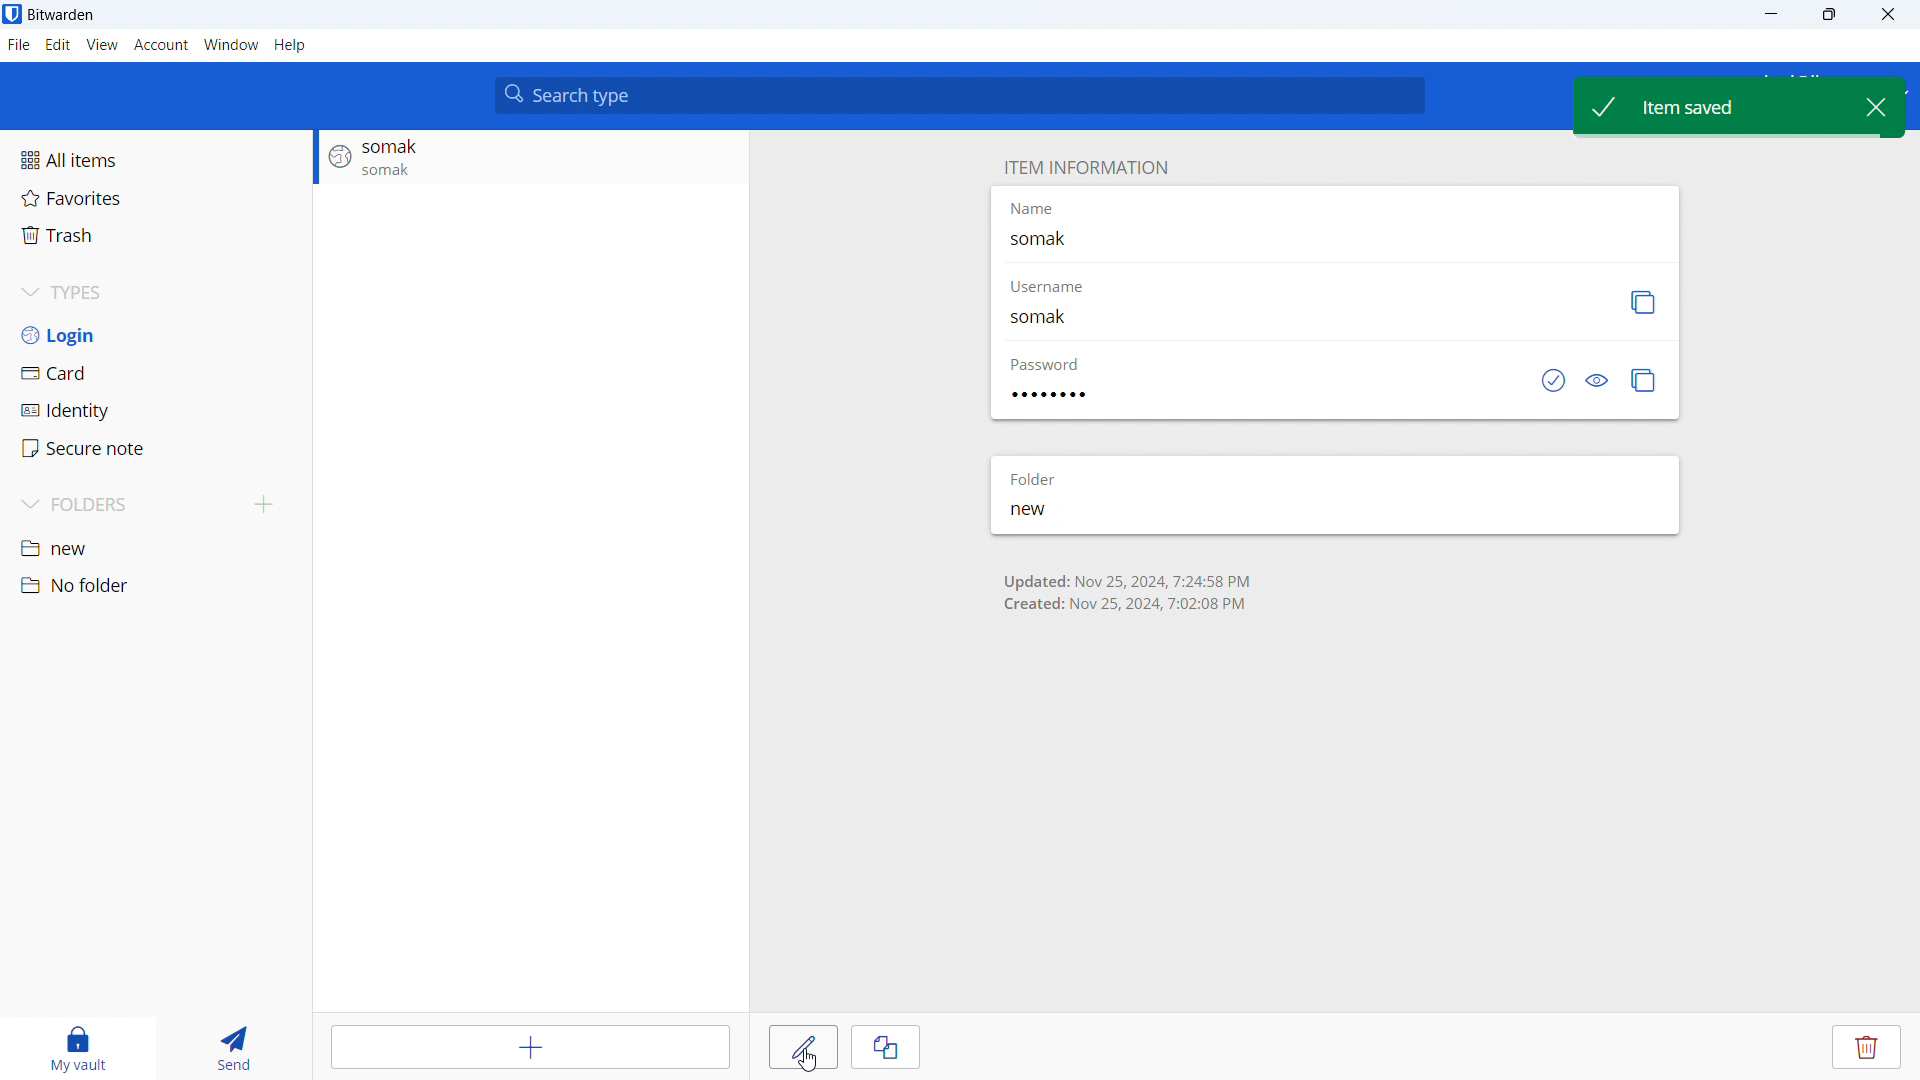 This screenshot has width=1920, height=1080. Describe the element at coordinates (1644, 380) in the screenshot. I see `copy password` at that location.